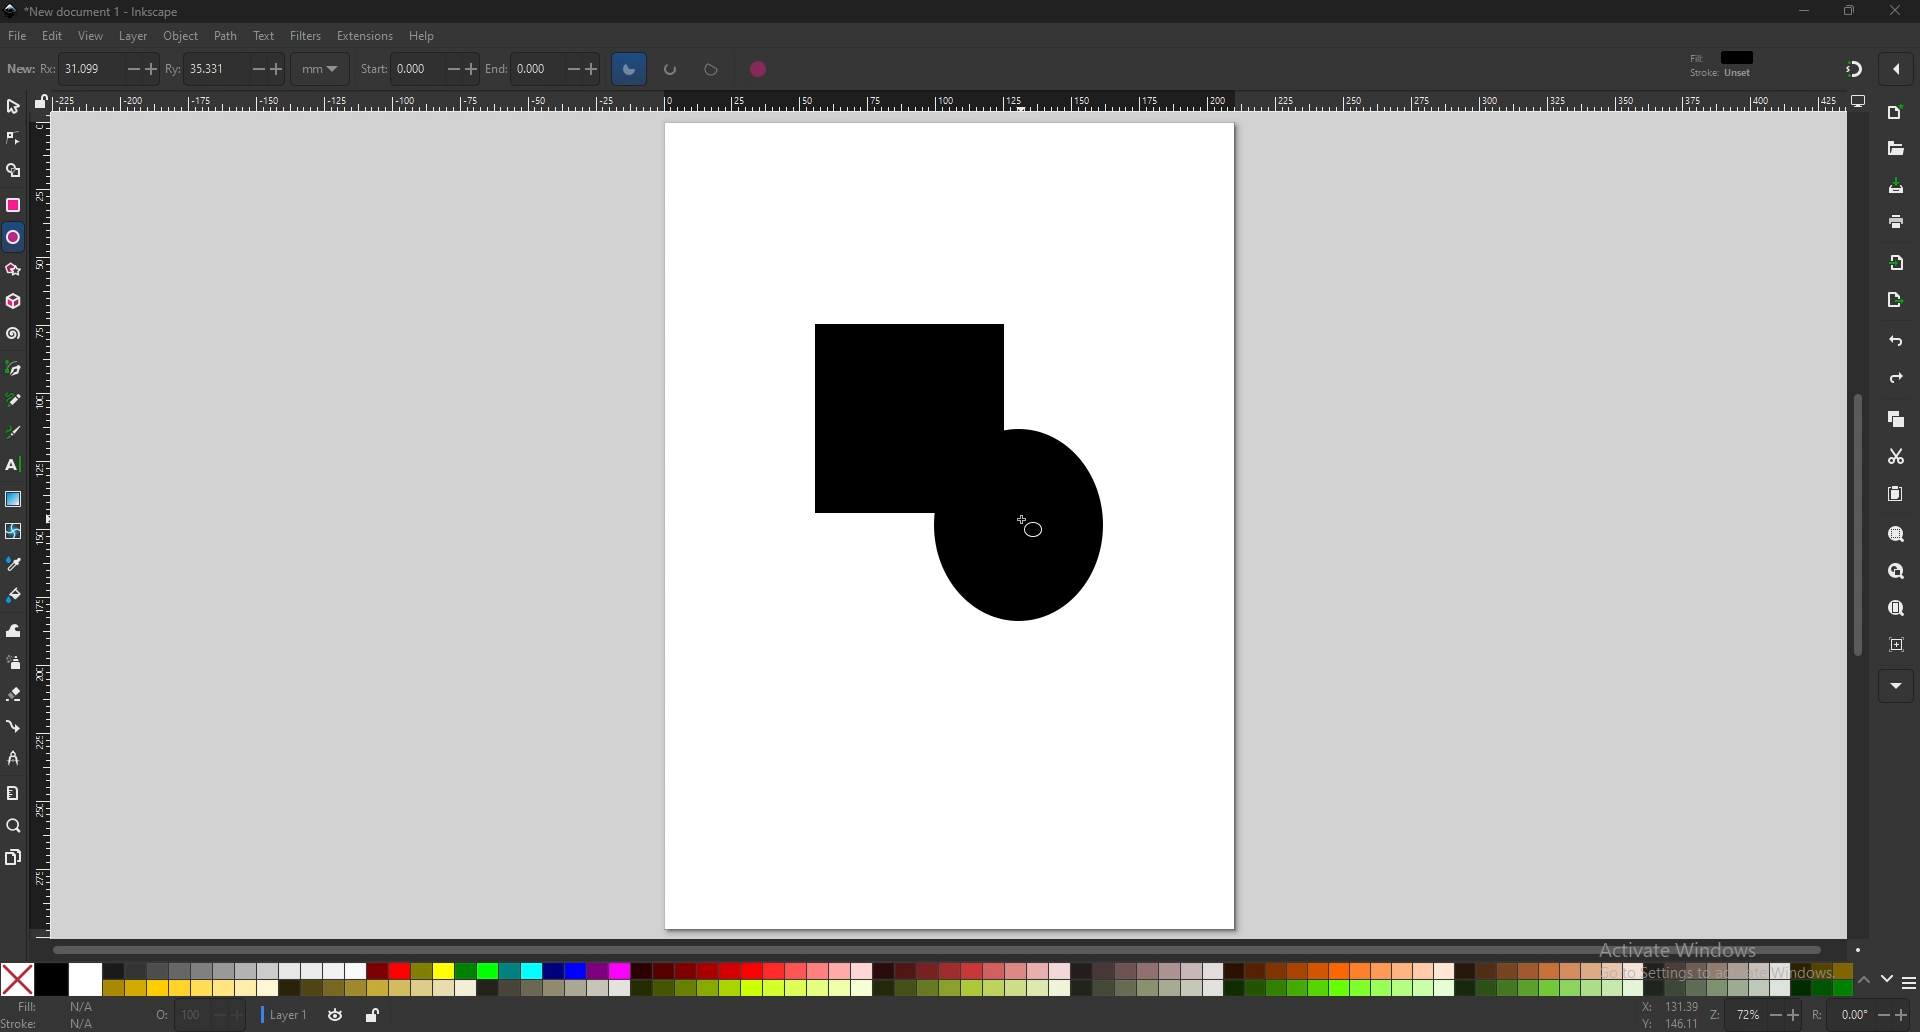  What do you see at coordinates (90, 11) in the screenshot?
I see `title` at bounding box center [90, 11].